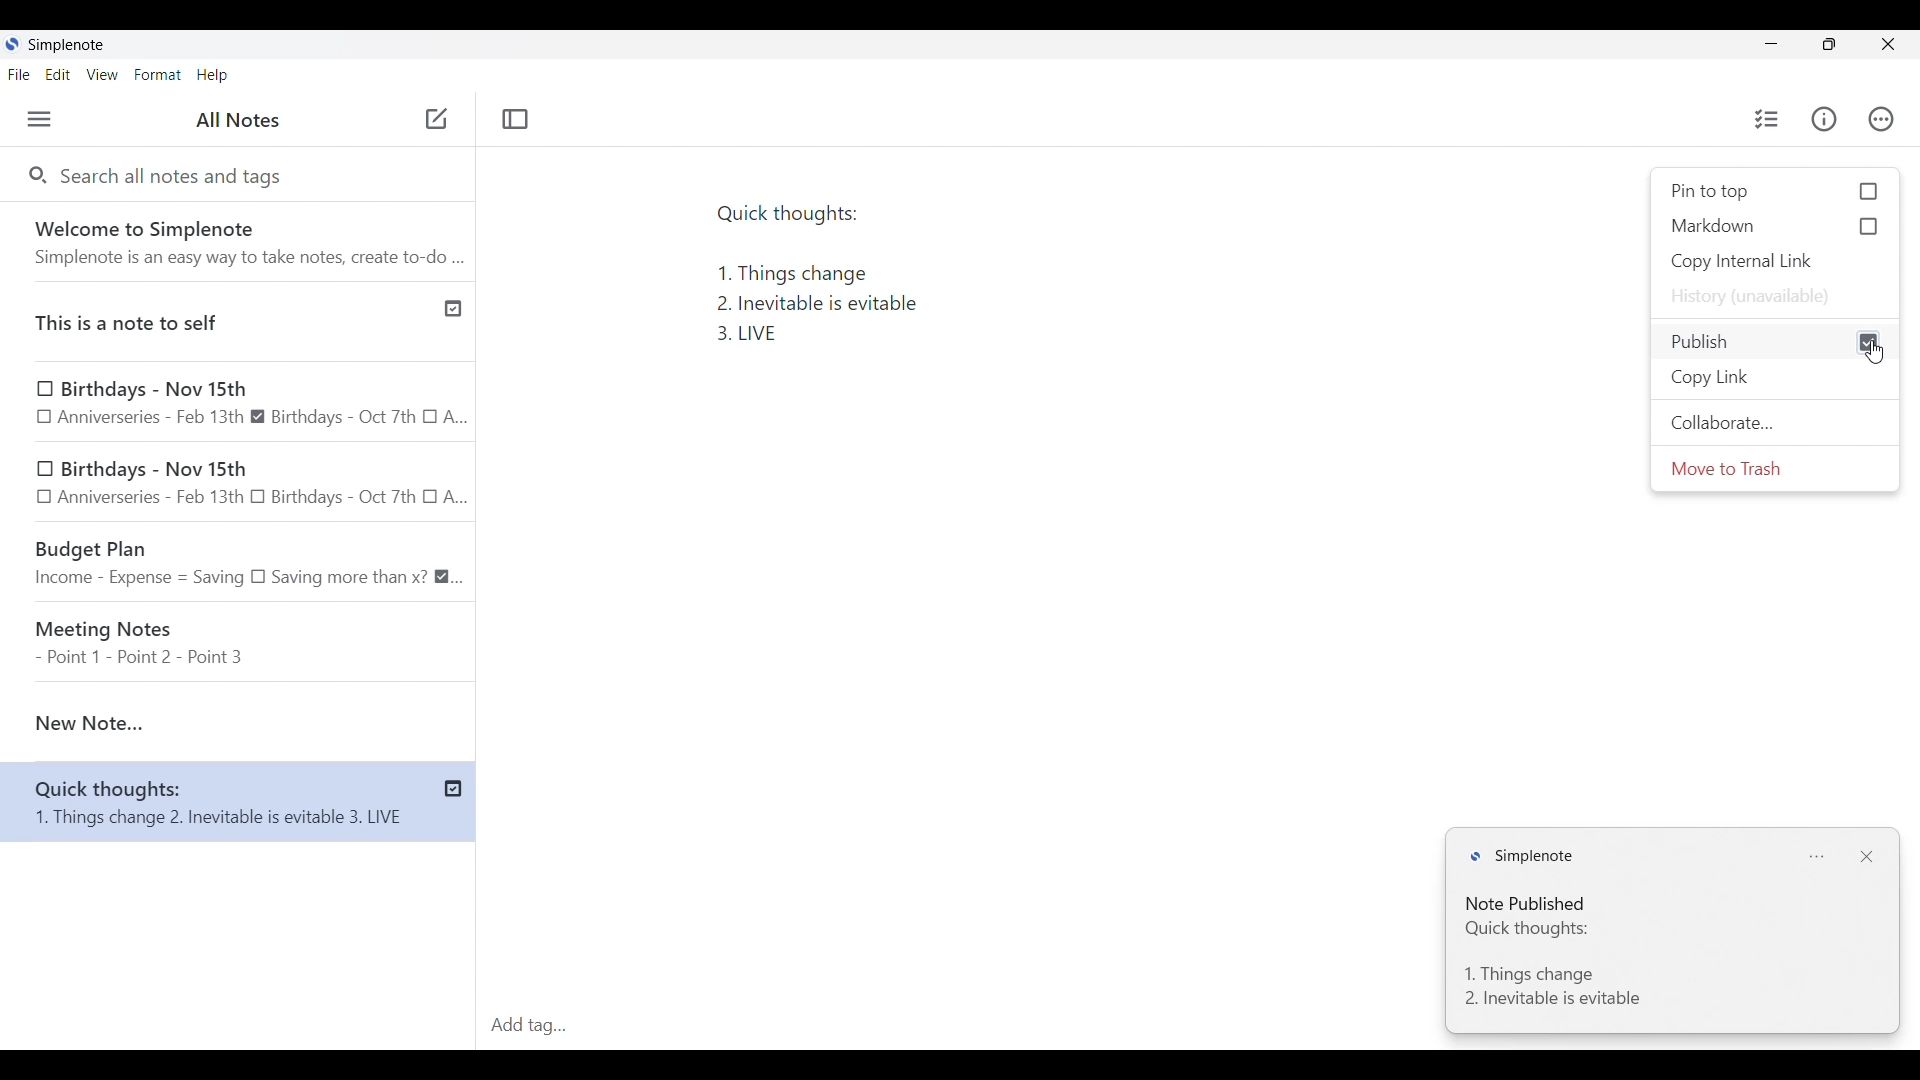 The width and height of the screenshot is (1920, 1080). I want to click on Actions, so click(1881, 118).